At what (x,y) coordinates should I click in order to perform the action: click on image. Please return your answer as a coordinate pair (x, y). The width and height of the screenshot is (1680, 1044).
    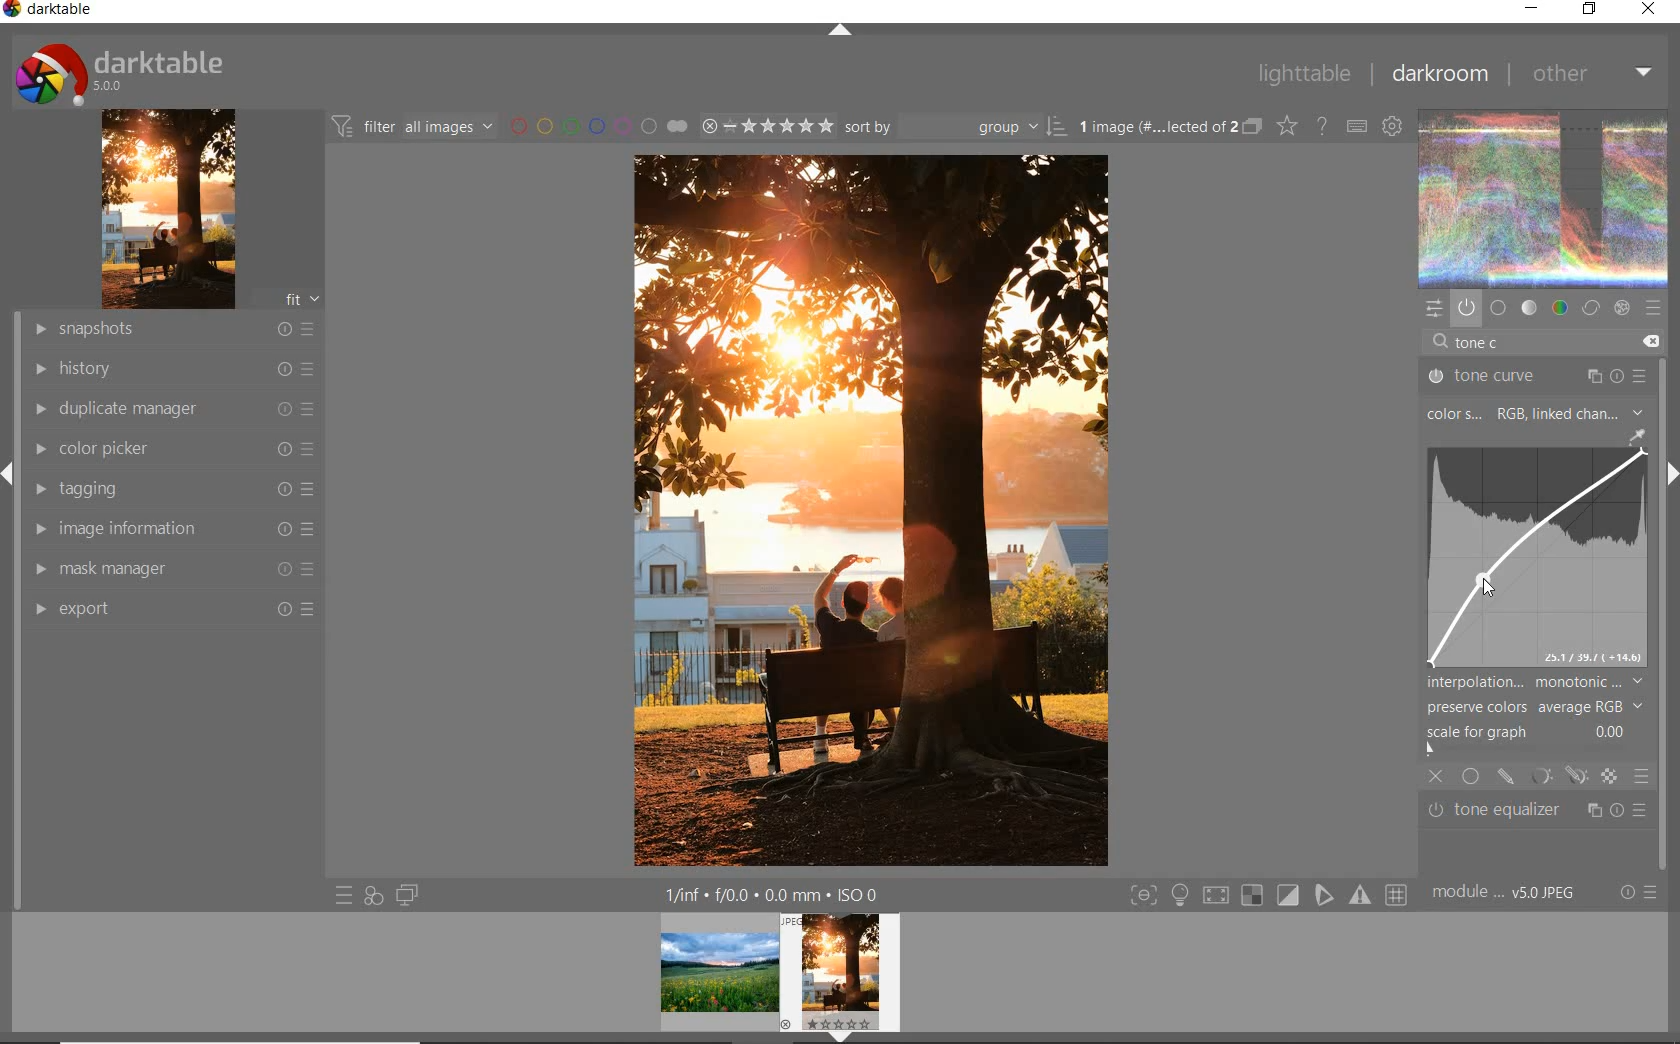
    Looking at the image, I should click on (168, 209).